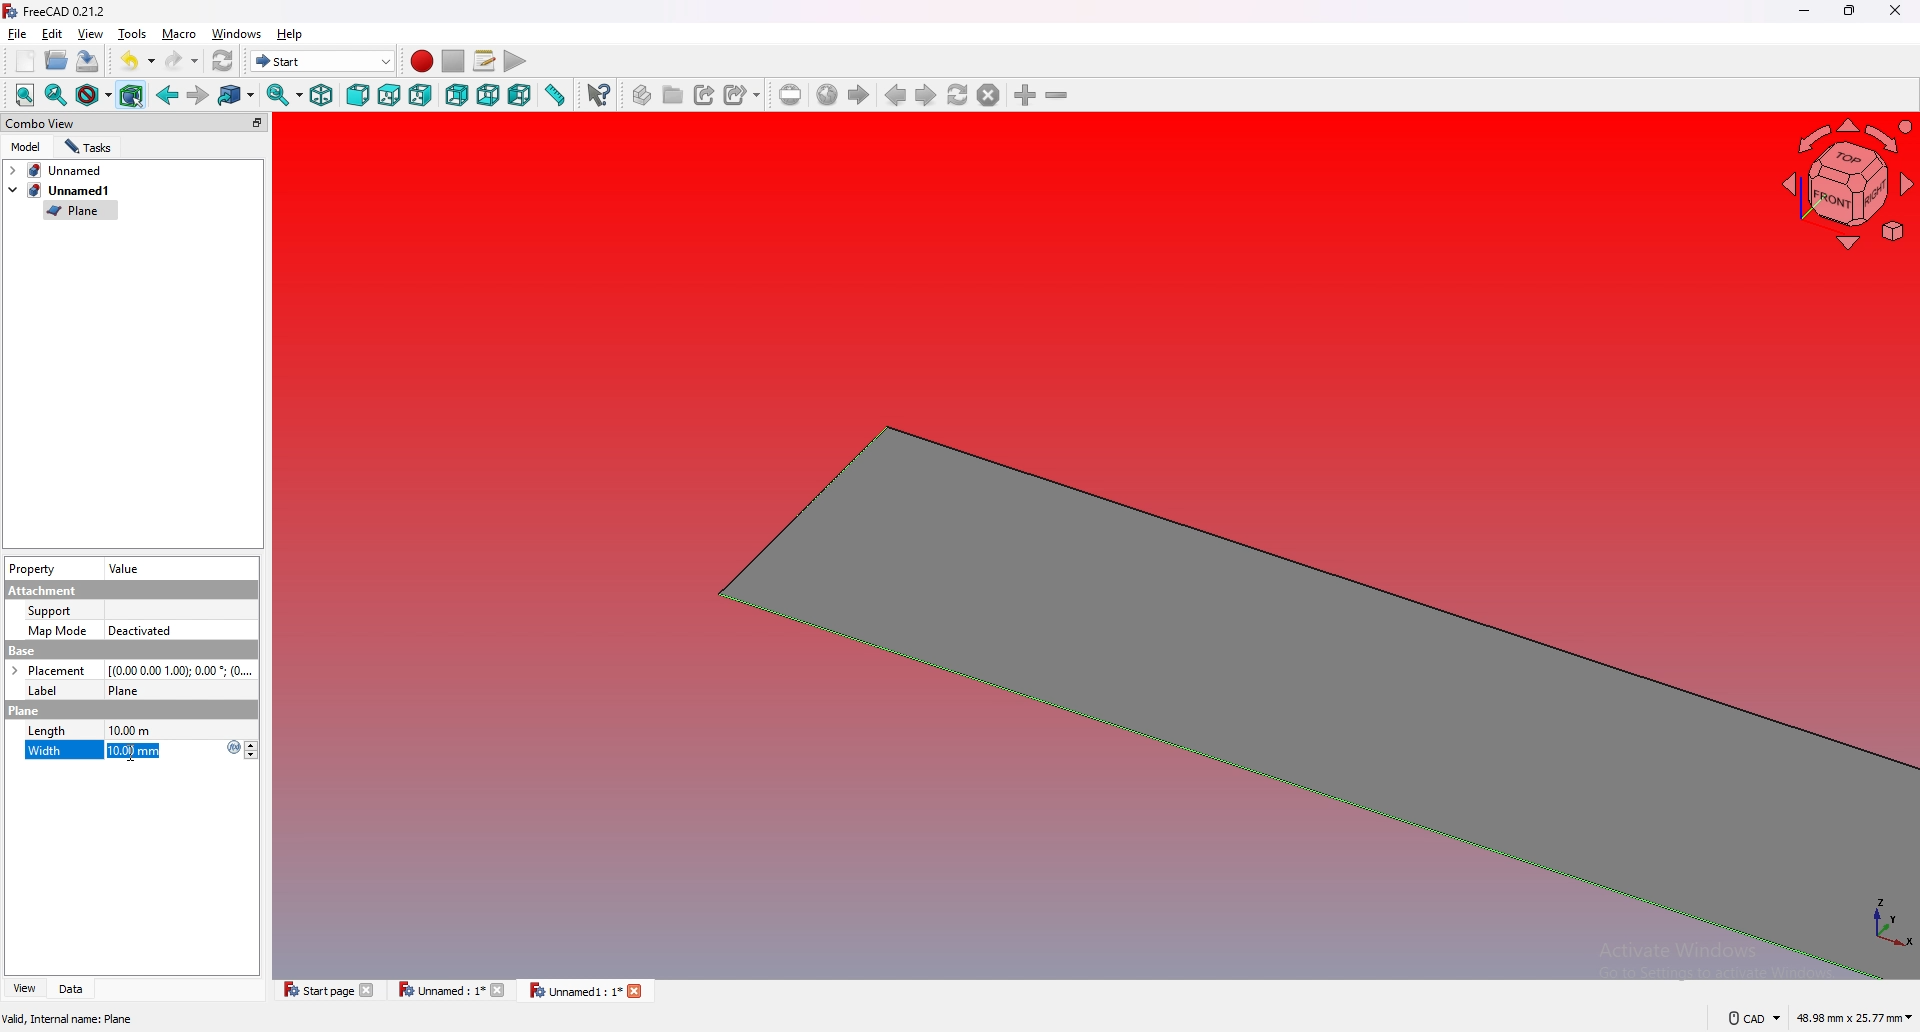  Describe the element at coordinates (457, 96) in the screenshot. I see `rear` at that location.